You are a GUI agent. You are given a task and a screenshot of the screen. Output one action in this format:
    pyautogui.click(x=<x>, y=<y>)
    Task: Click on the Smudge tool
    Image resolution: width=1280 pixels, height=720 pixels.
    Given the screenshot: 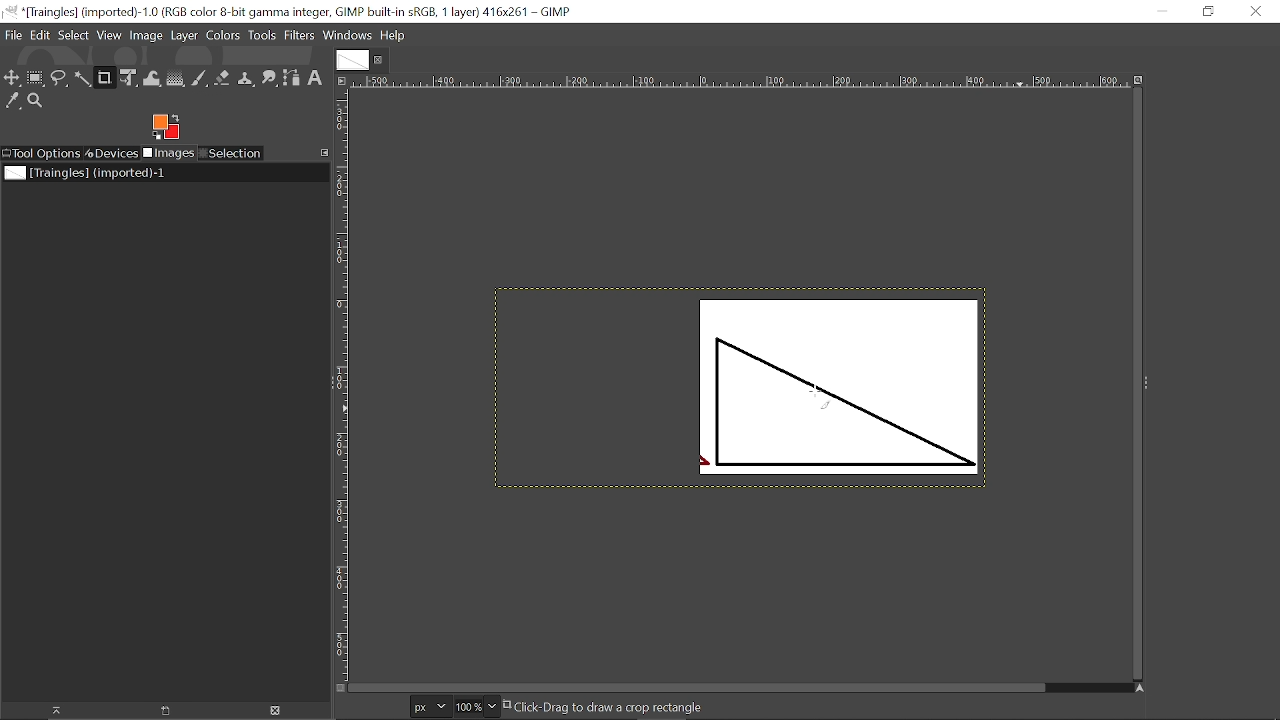 What is the action you would take?
    pyautogui.click(x=268, y=79)
    